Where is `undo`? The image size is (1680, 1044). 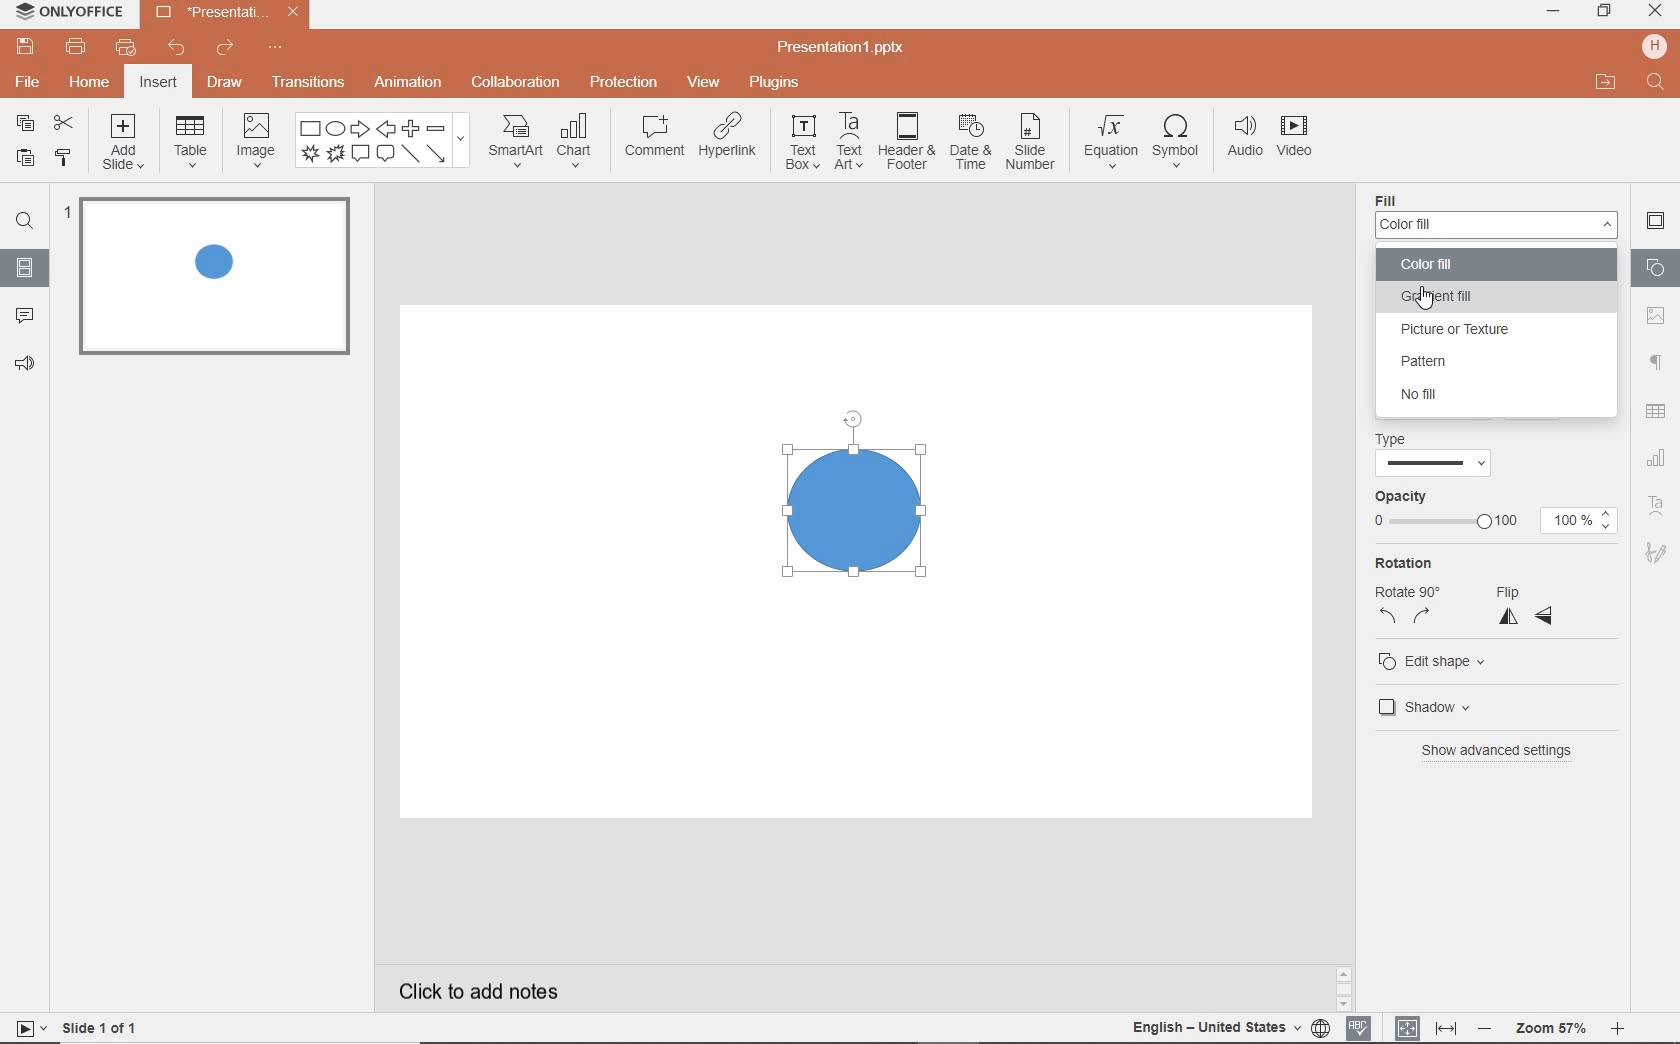
undo is located at coordinates (179, 49).